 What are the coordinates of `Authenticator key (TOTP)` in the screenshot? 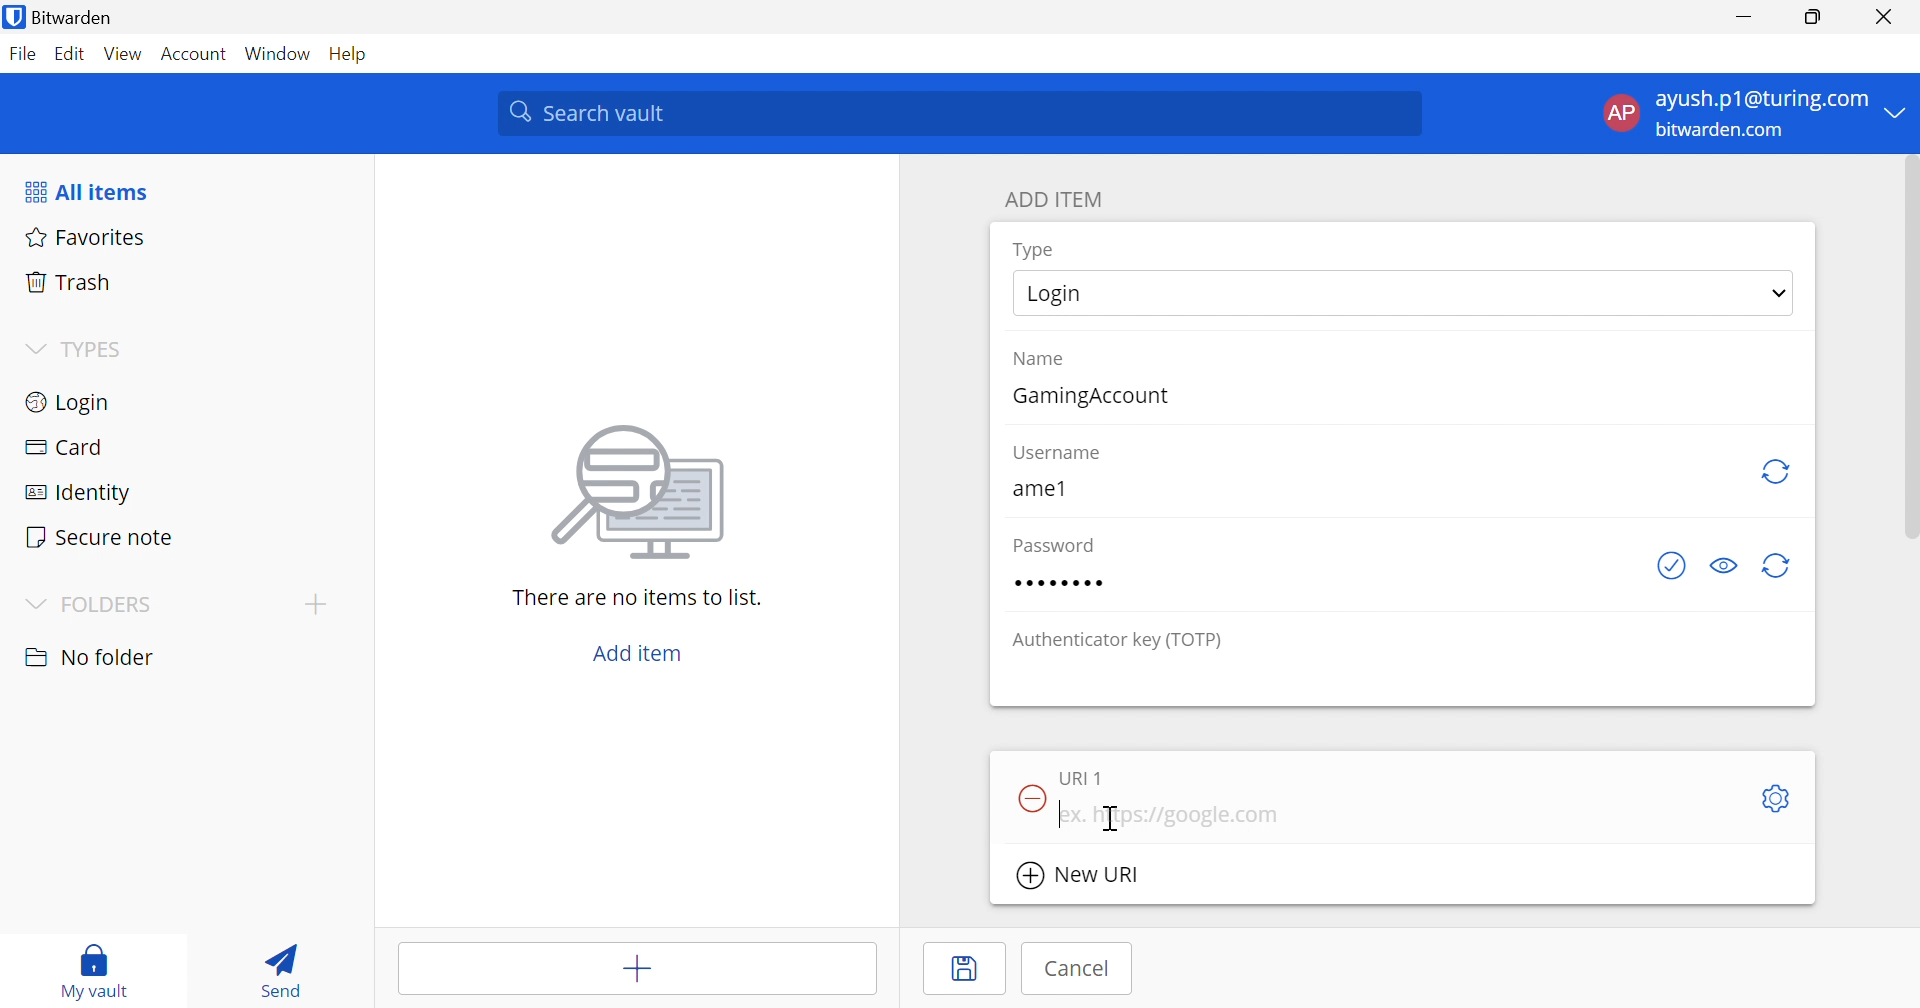 It's located at (1123, 640).